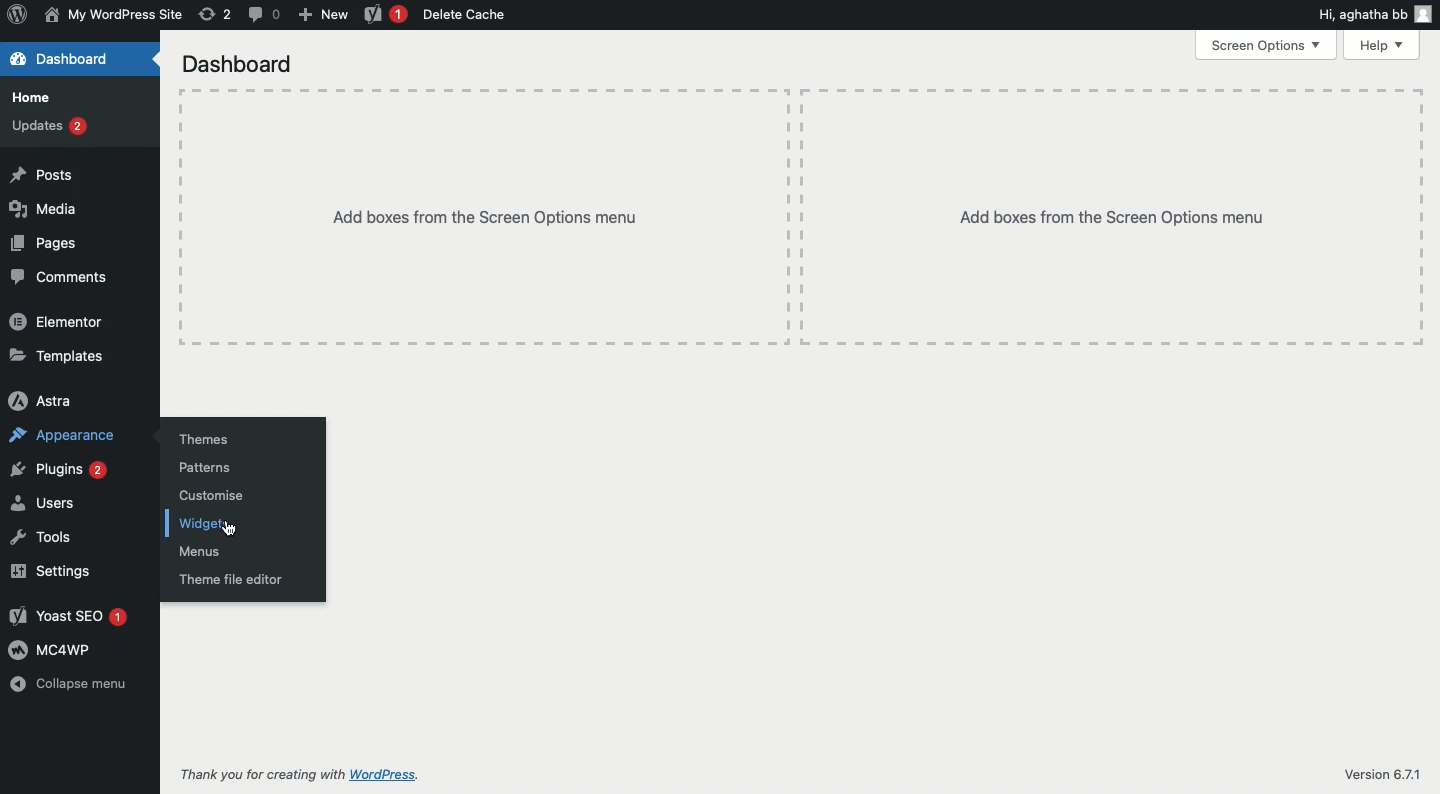  Describe the element at coordinates (1264, 44) in the screenshot. I see `Screen options` at that location.